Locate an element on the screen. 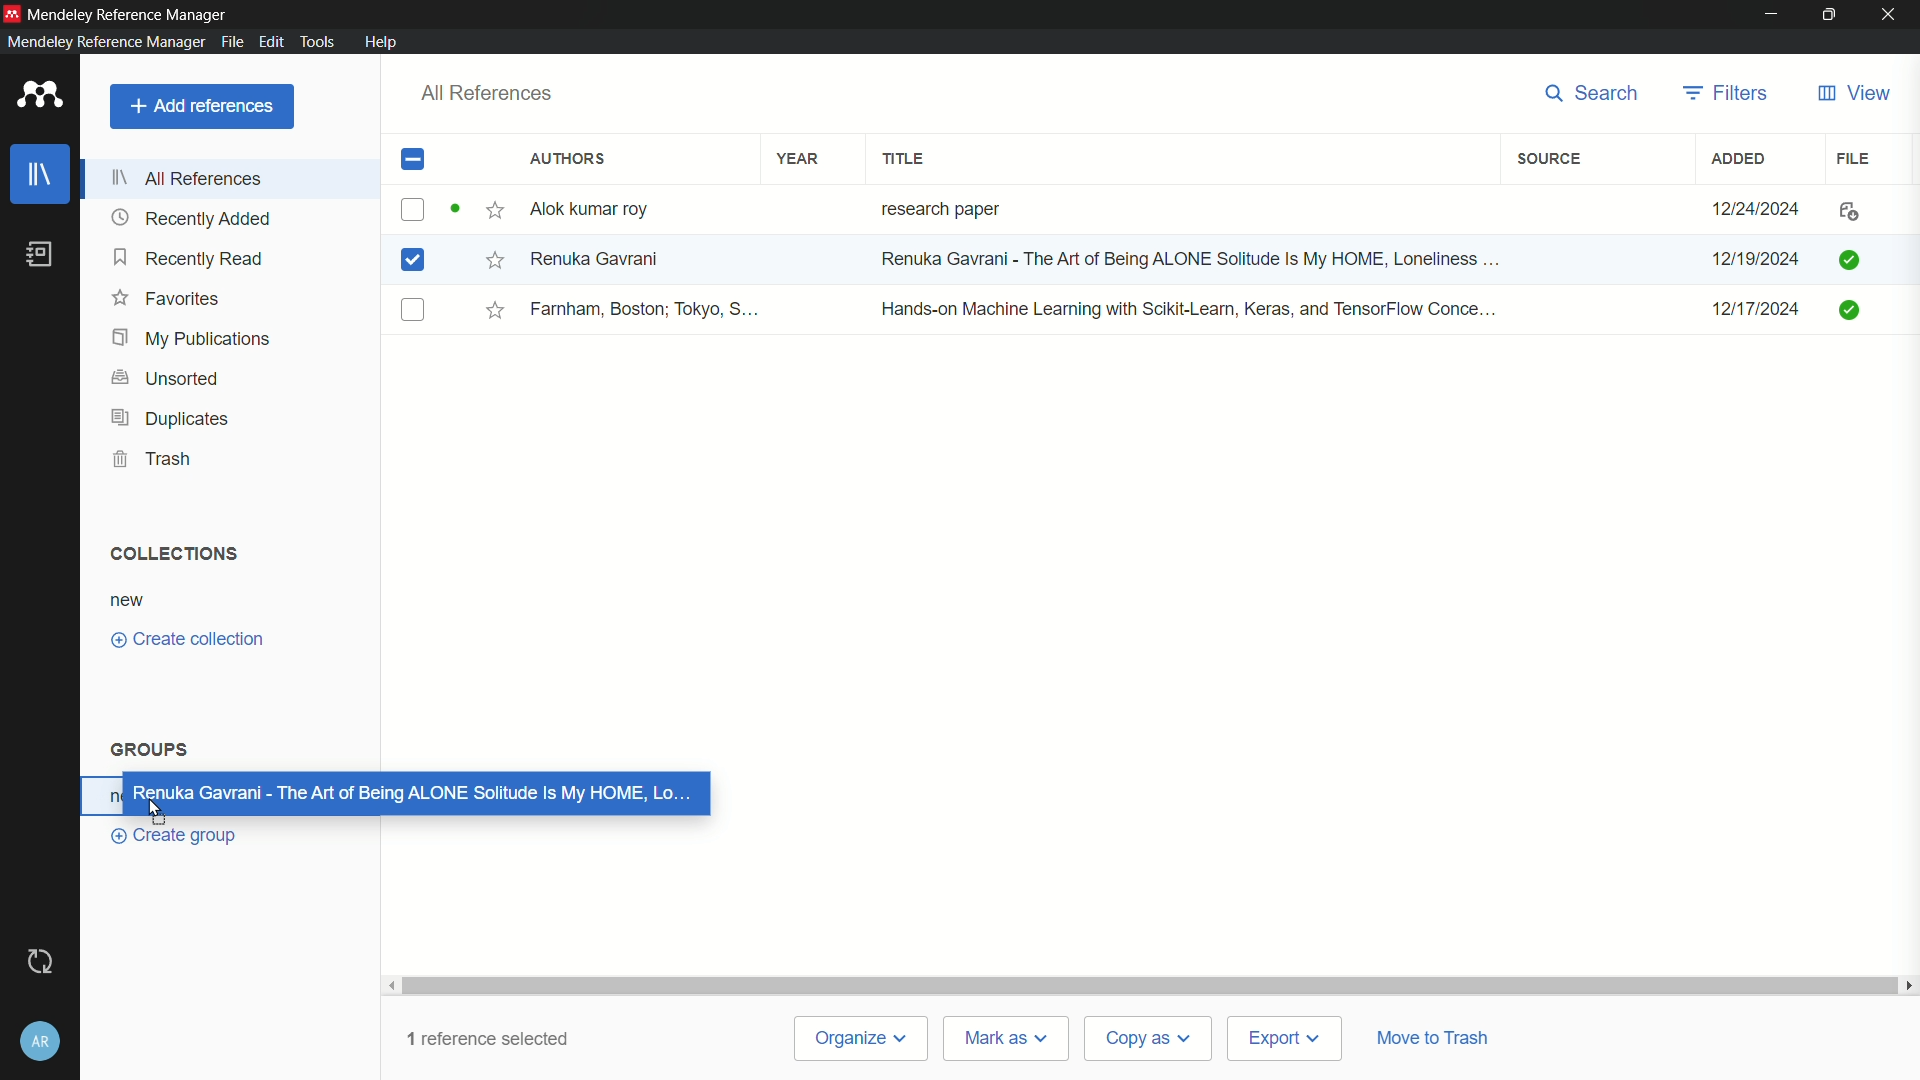 The height and width of the screenshot is (1080, 1920). Alok Kumar Rou is located at coordinates (596, 211).